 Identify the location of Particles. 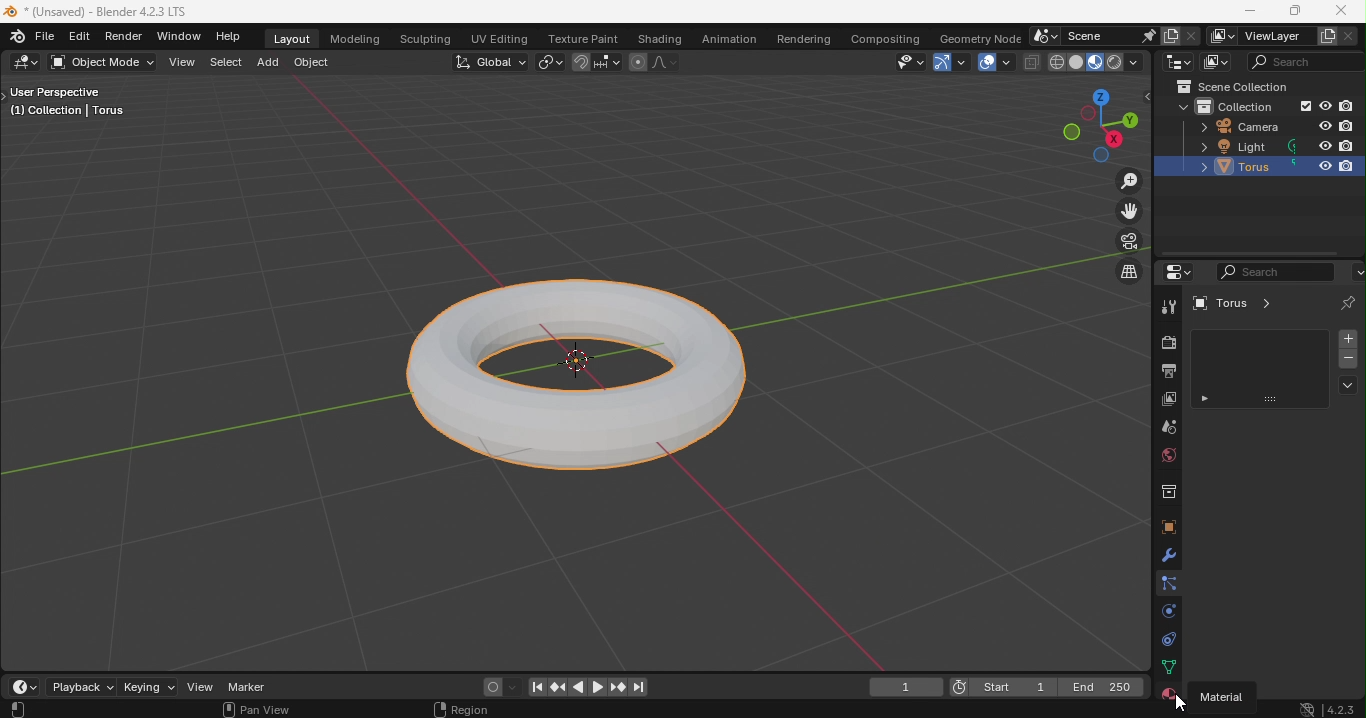
(1171, 584).